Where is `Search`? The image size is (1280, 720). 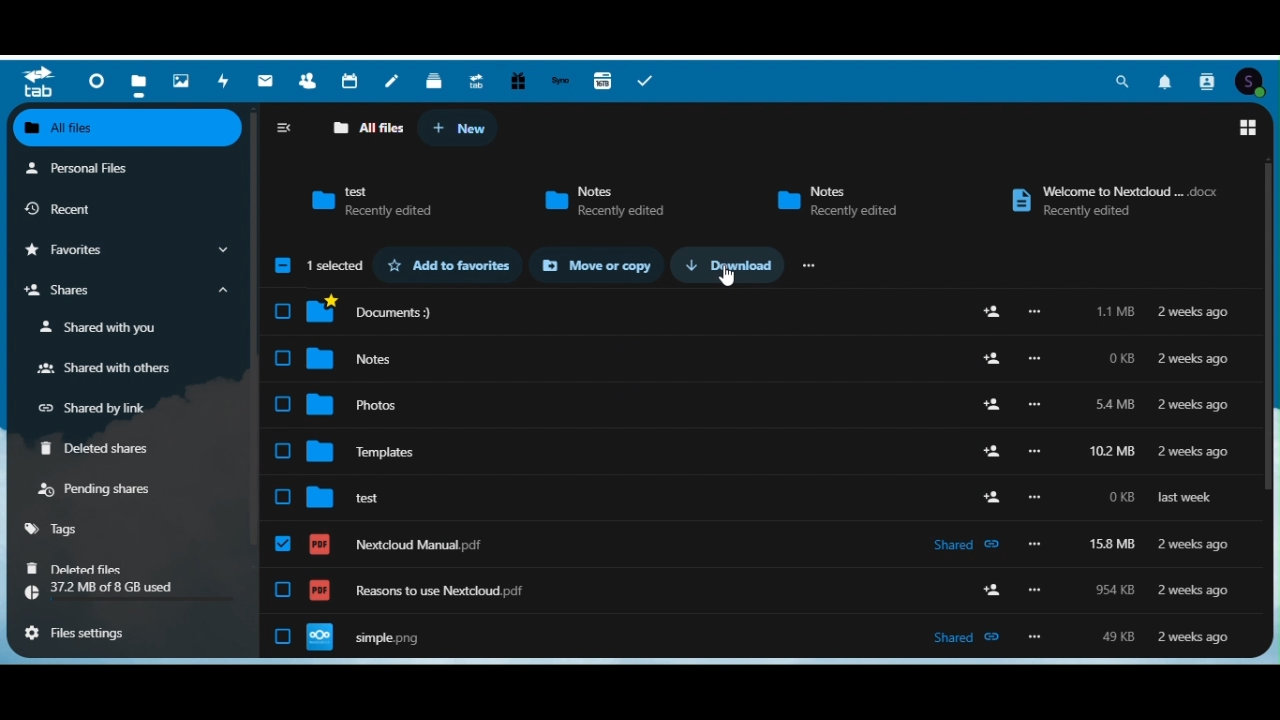 Search is located at coordinates (1126, 81).